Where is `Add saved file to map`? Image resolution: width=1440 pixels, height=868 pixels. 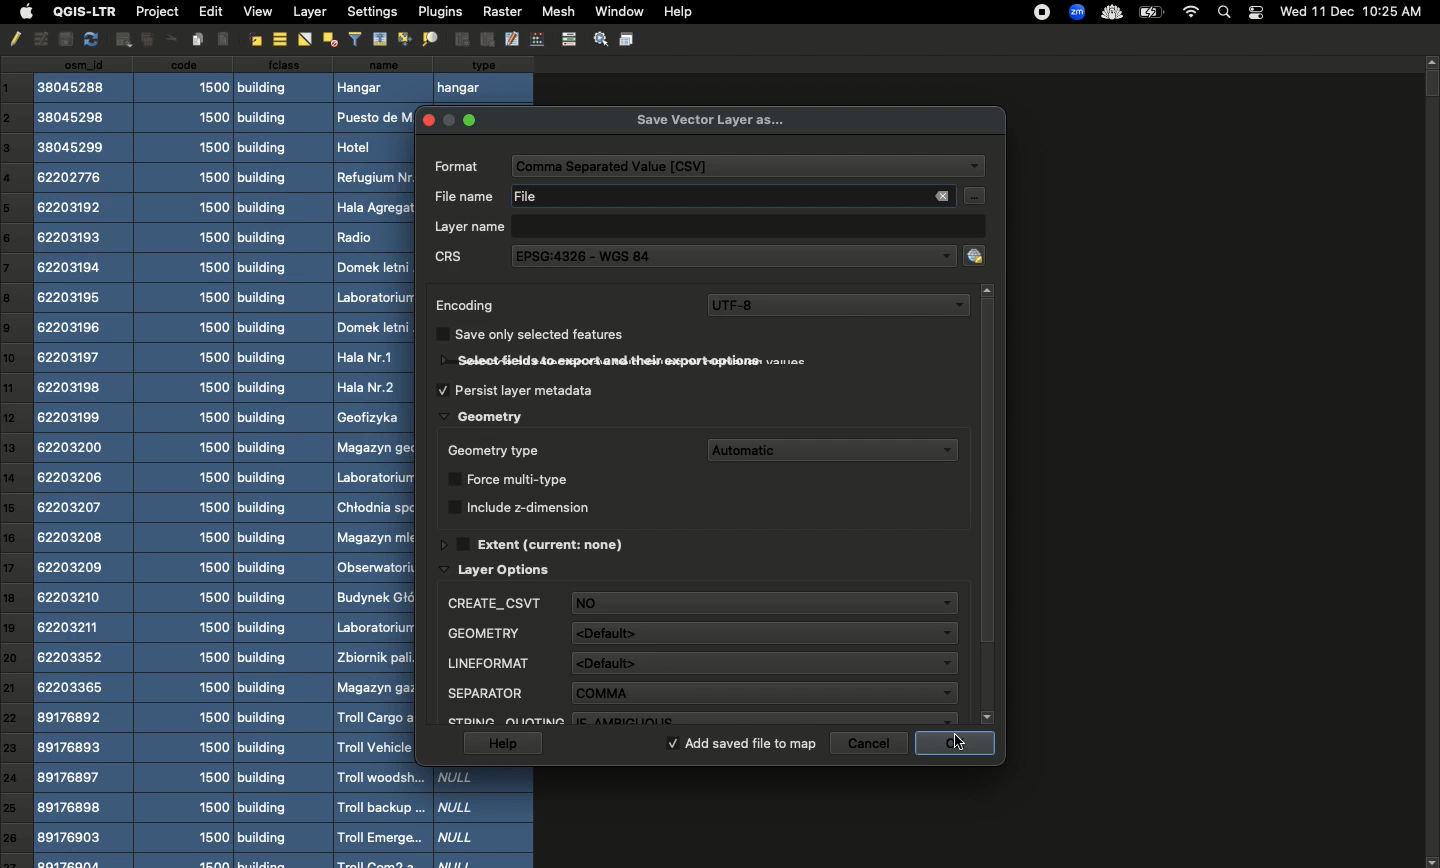
Add saved file to map is located at coordinates (743, 745).